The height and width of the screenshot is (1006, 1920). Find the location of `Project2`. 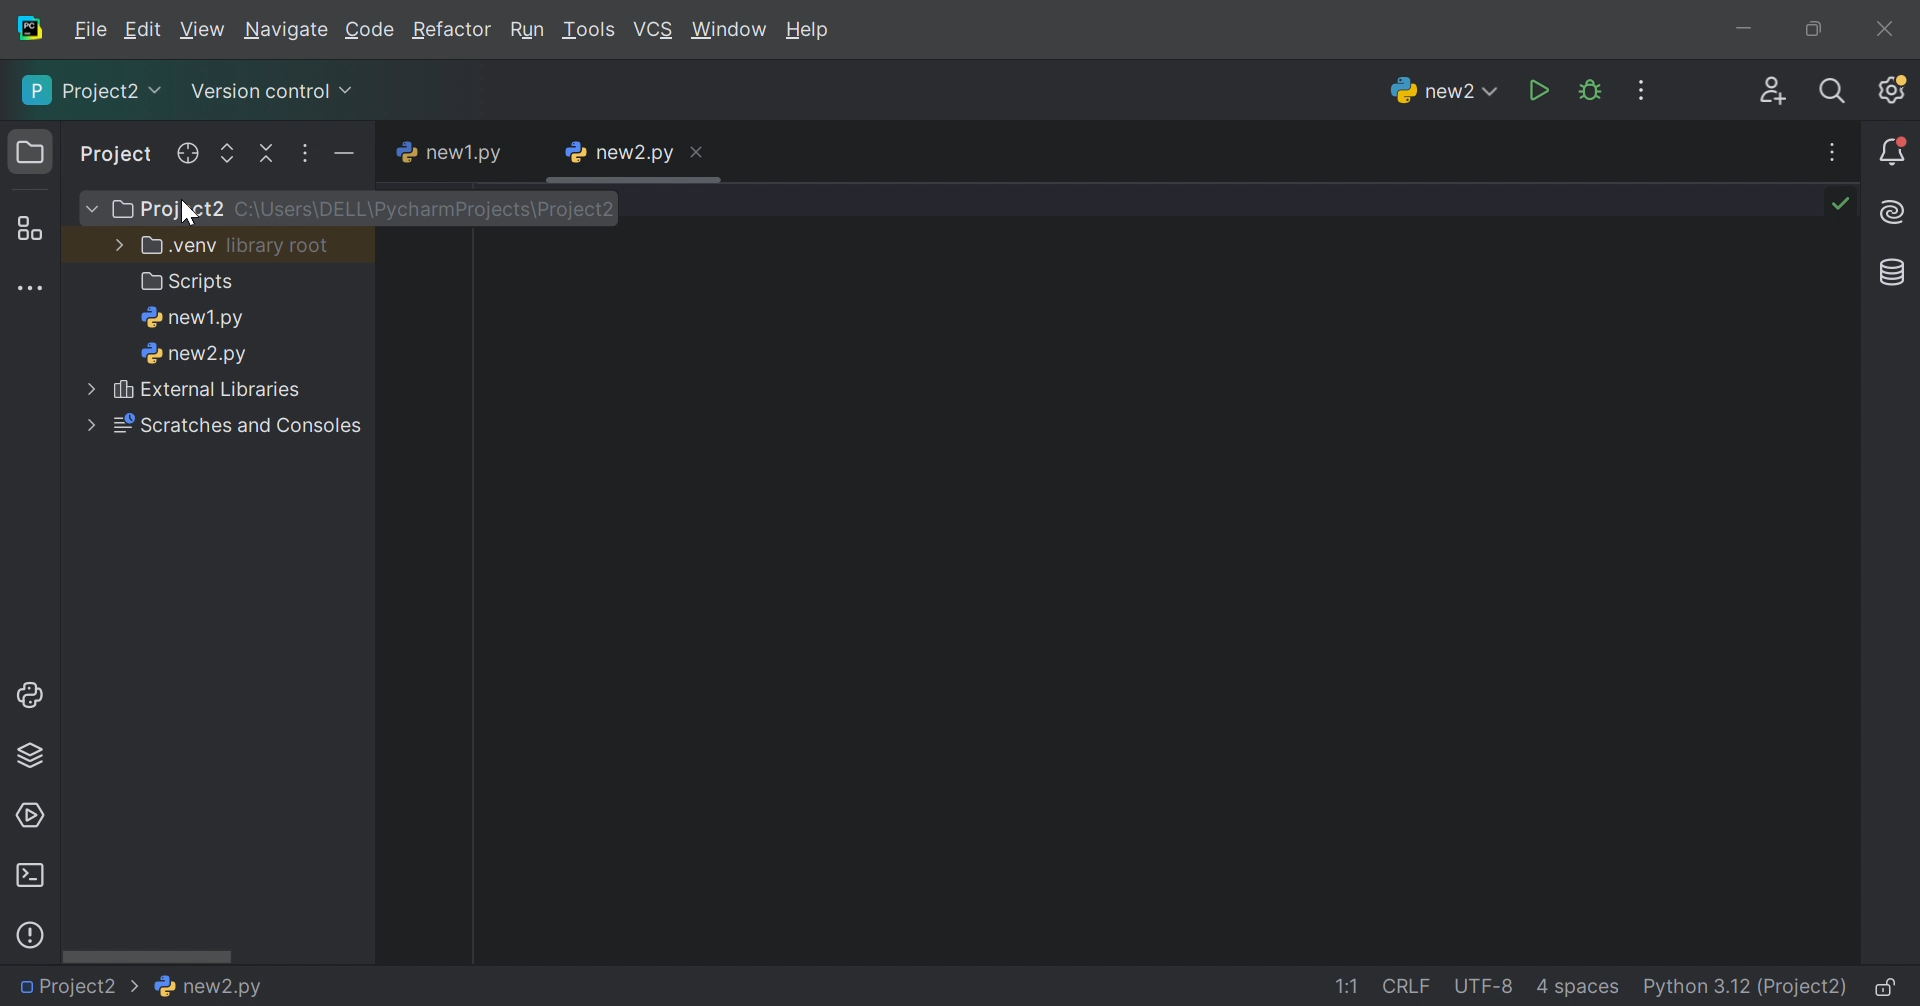

Project2 is located at coordinates (166, 212).